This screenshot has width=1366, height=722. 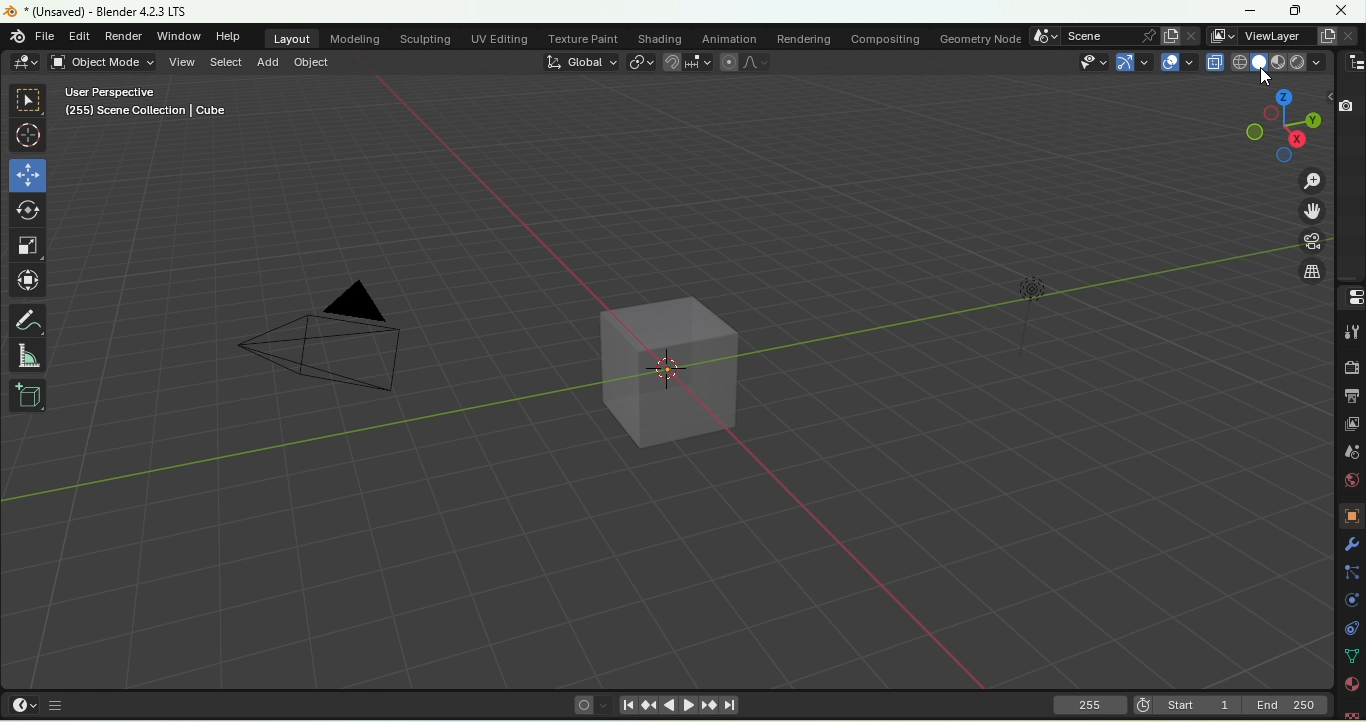 What do you see at coordinates (627, 706) in the screenshot?
I see `Jump to first/last frame in frame range` at bounding box center [627, 706].